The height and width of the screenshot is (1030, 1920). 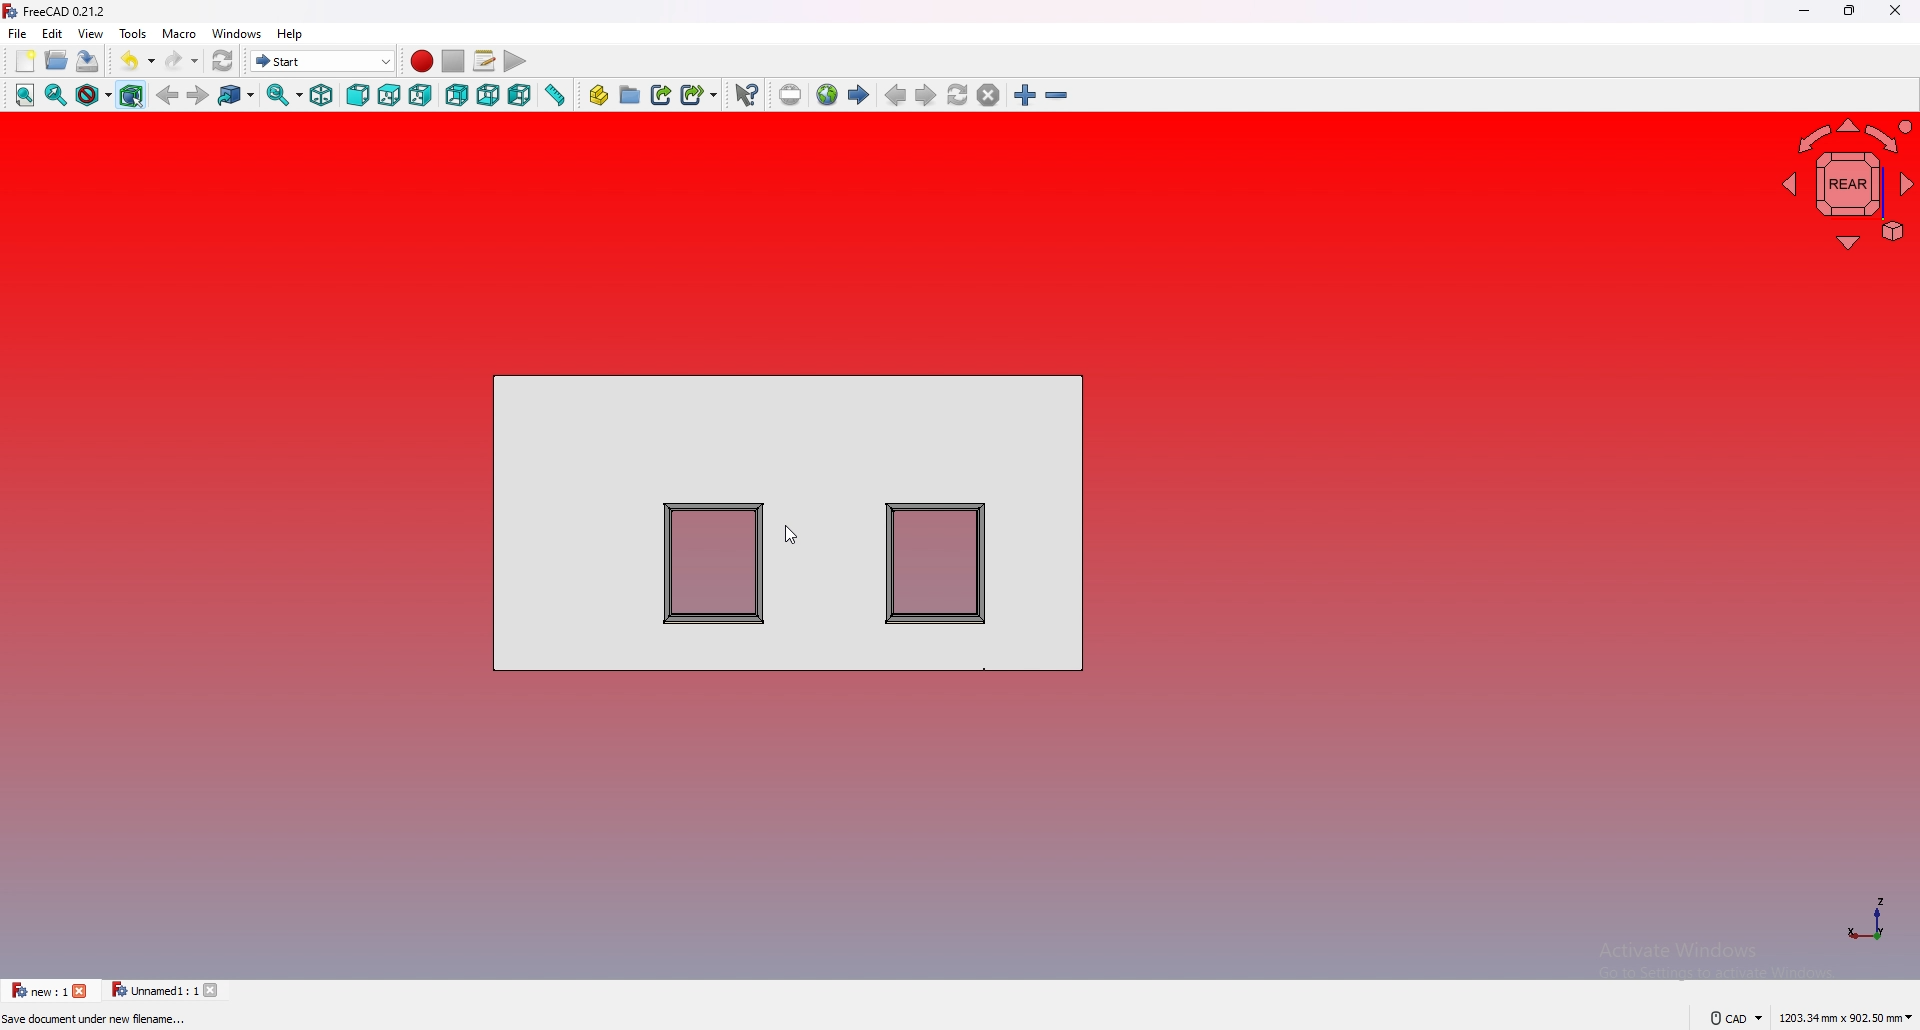 What do you see at coordinates (554, 96) in the screenshot?
I see `measure distance` at bounding box center [554, 96].